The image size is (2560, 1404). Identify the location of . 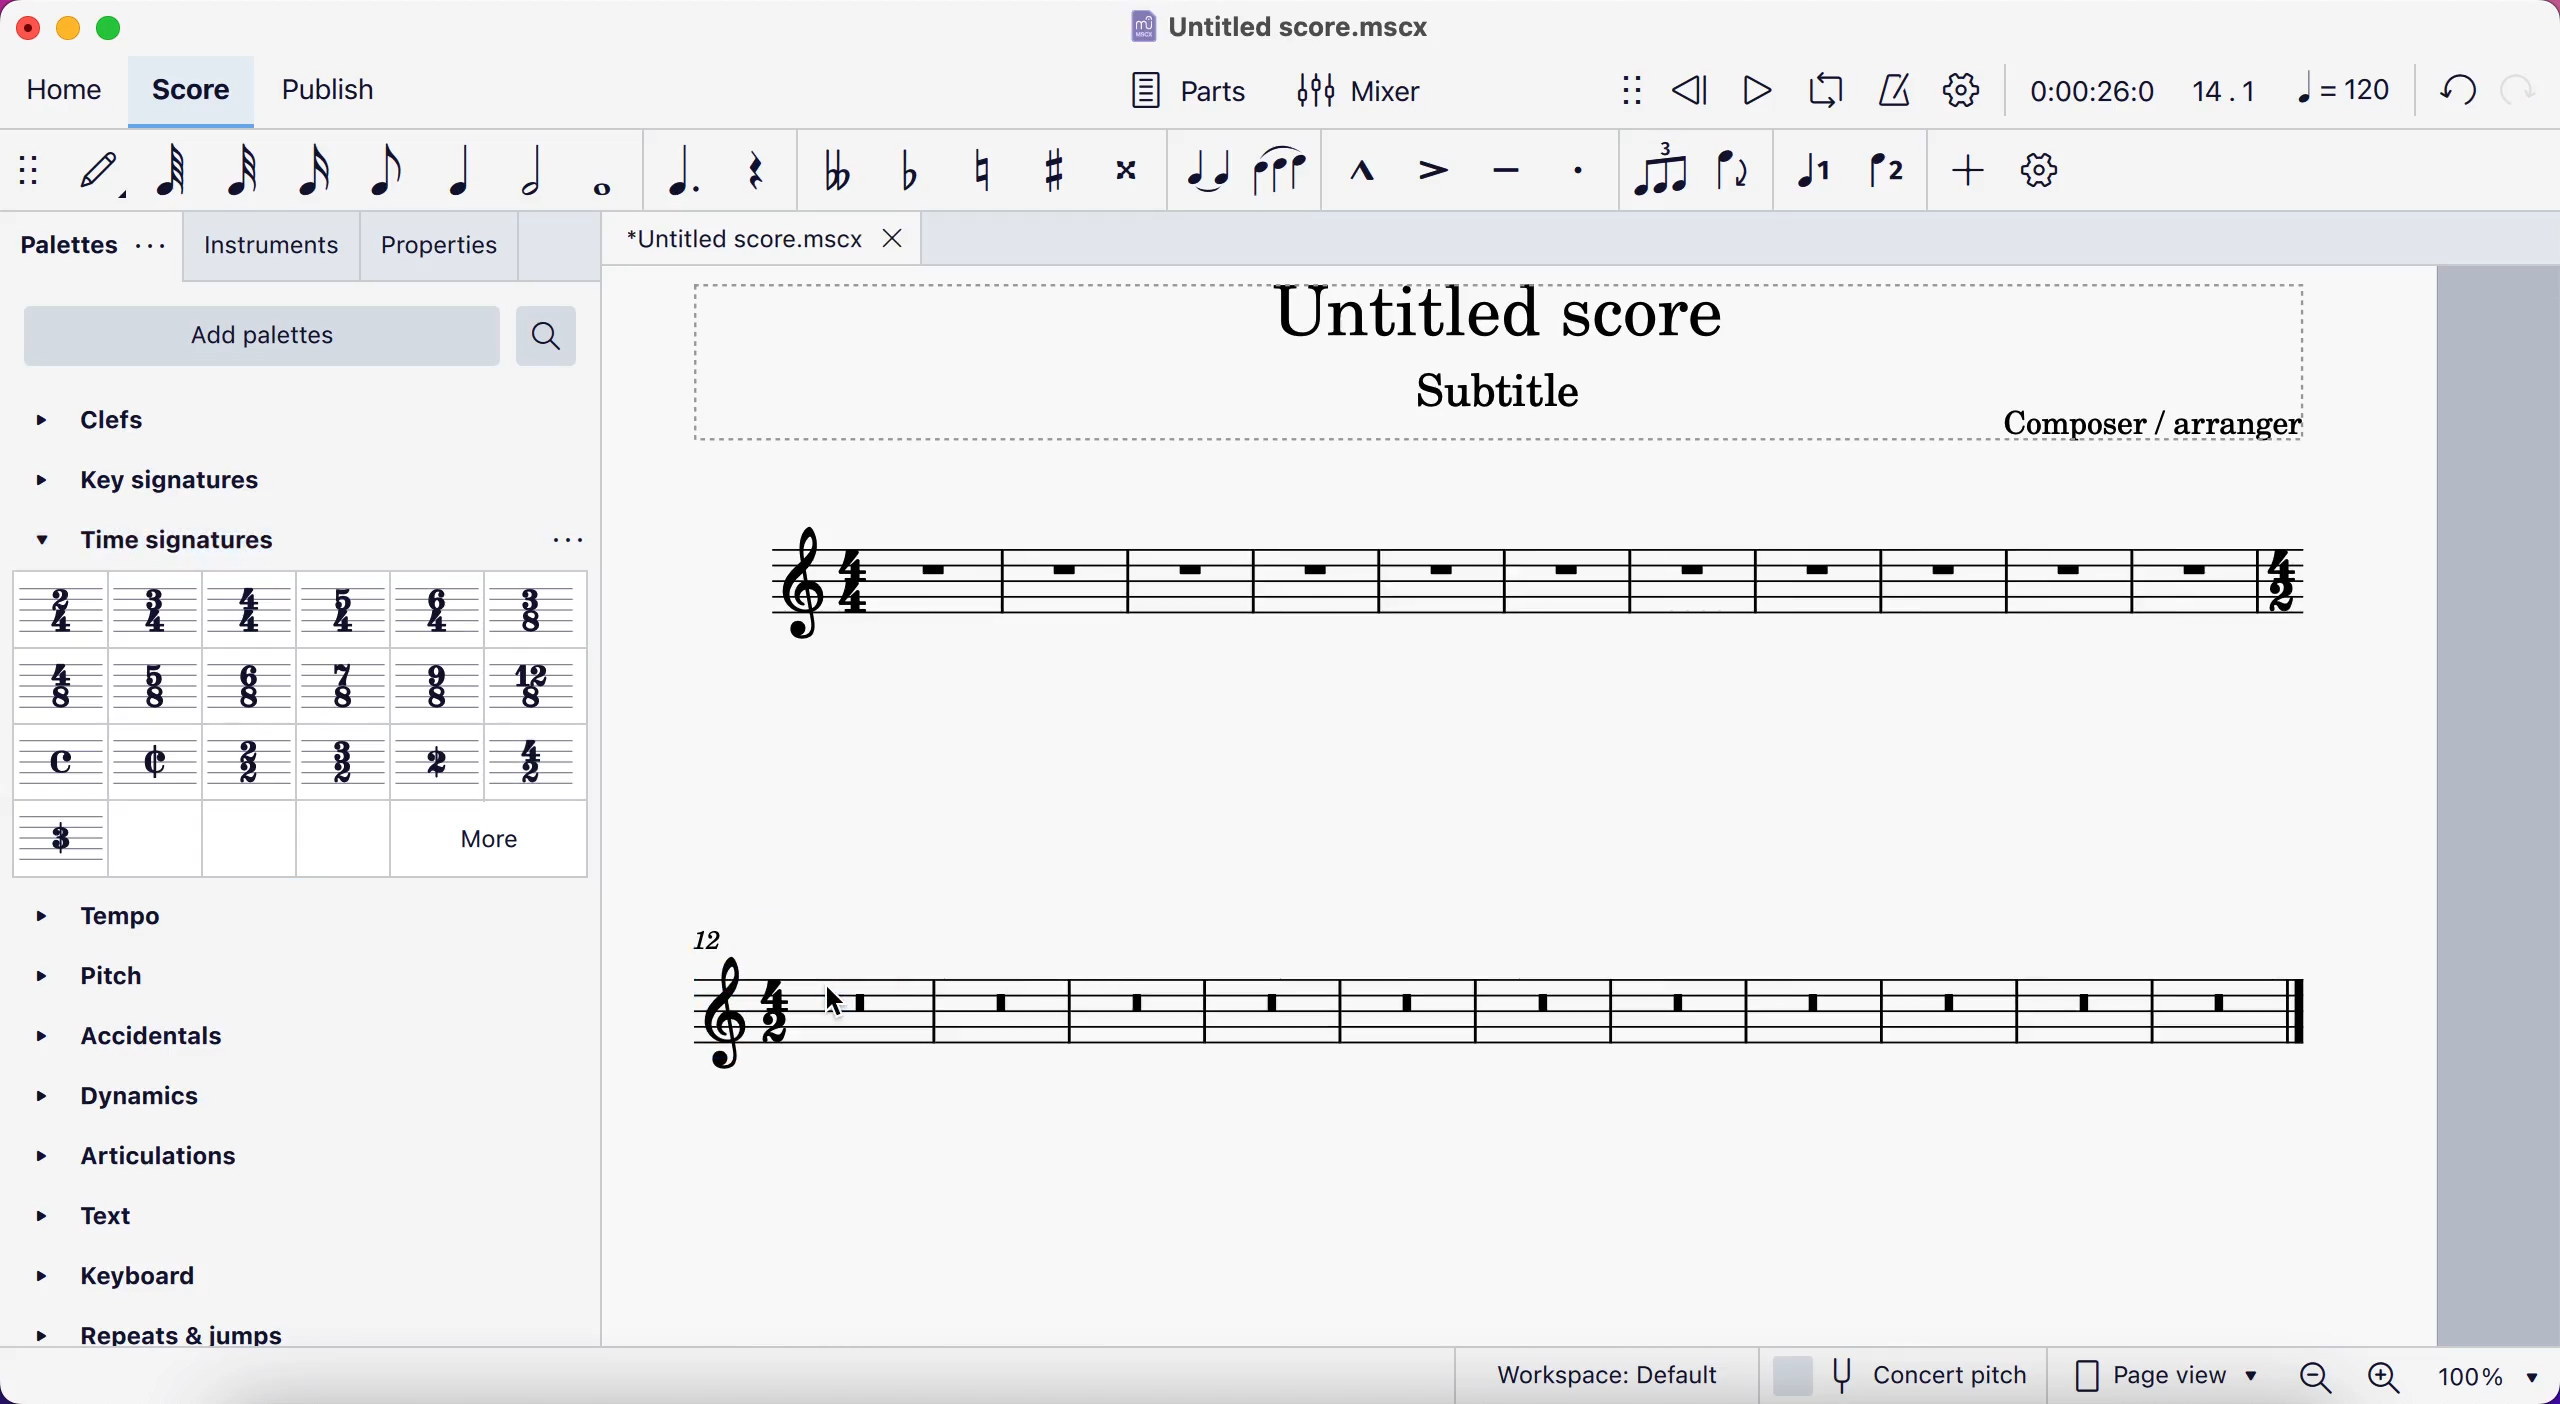
(159, 761).